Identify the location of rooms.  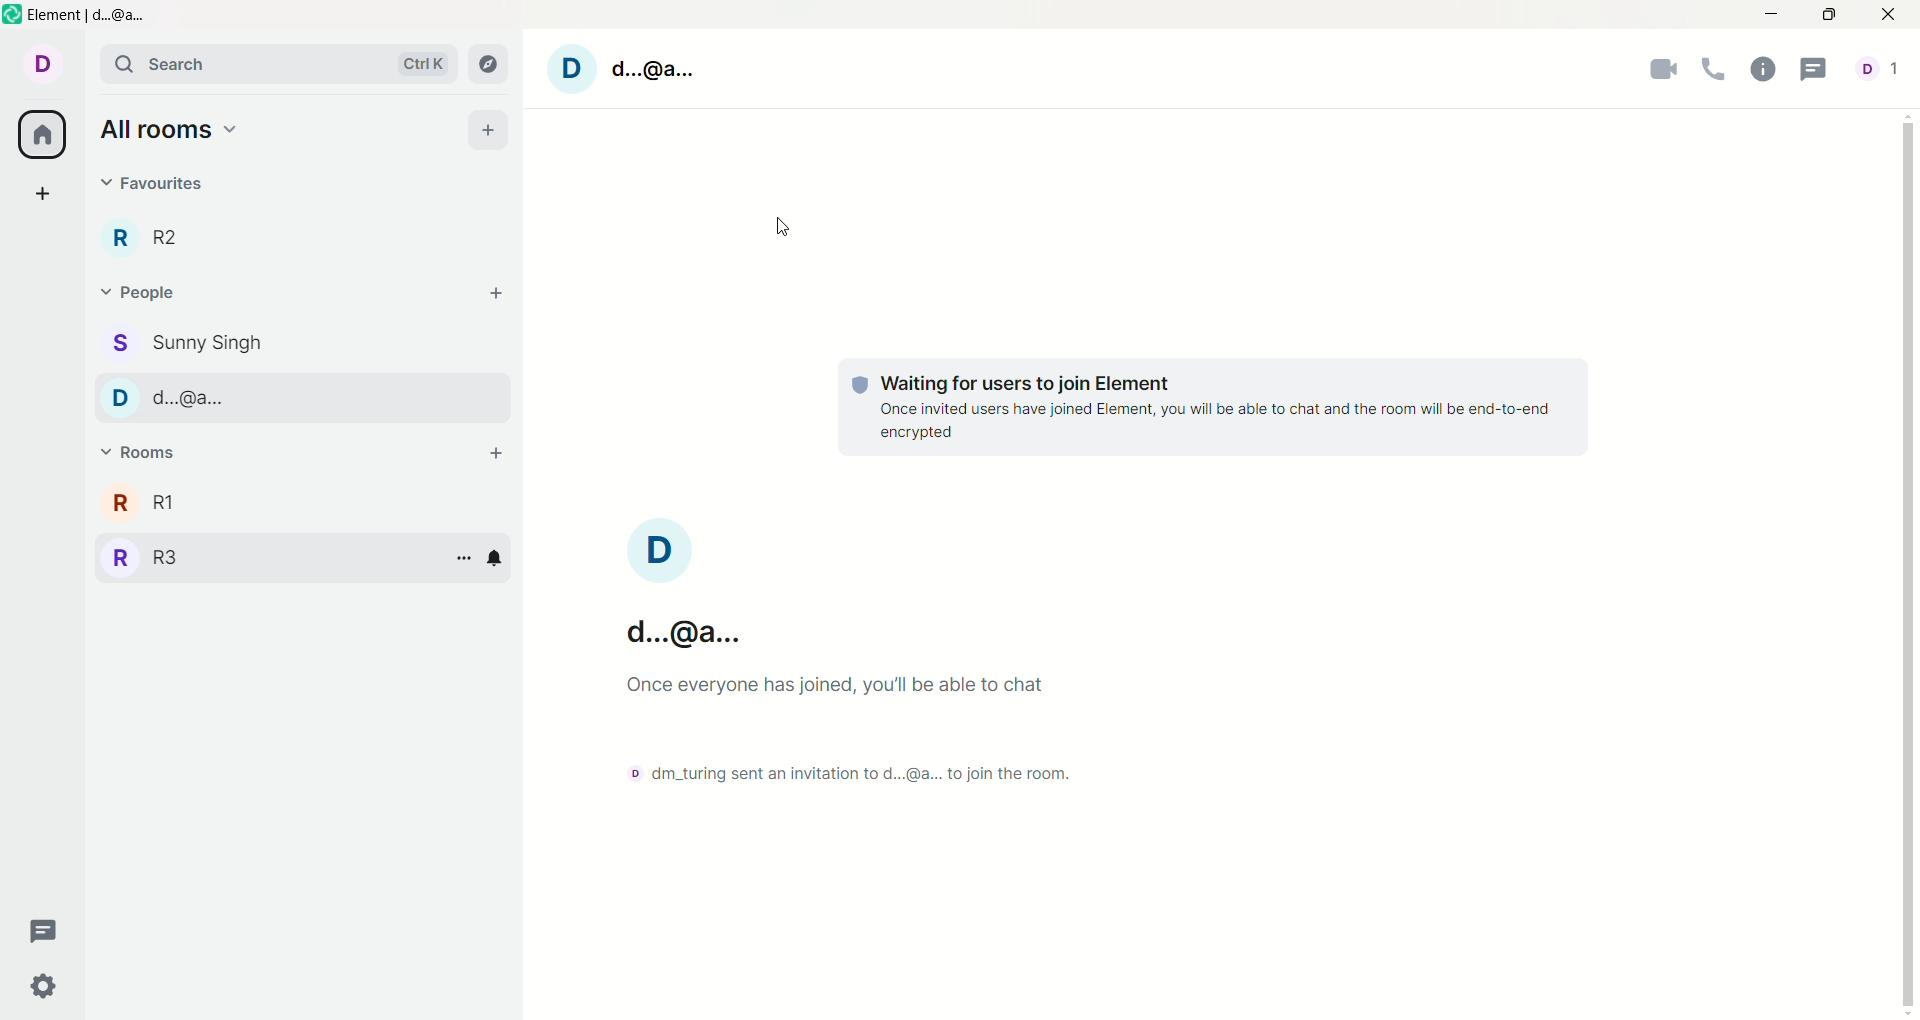
(143, 452).